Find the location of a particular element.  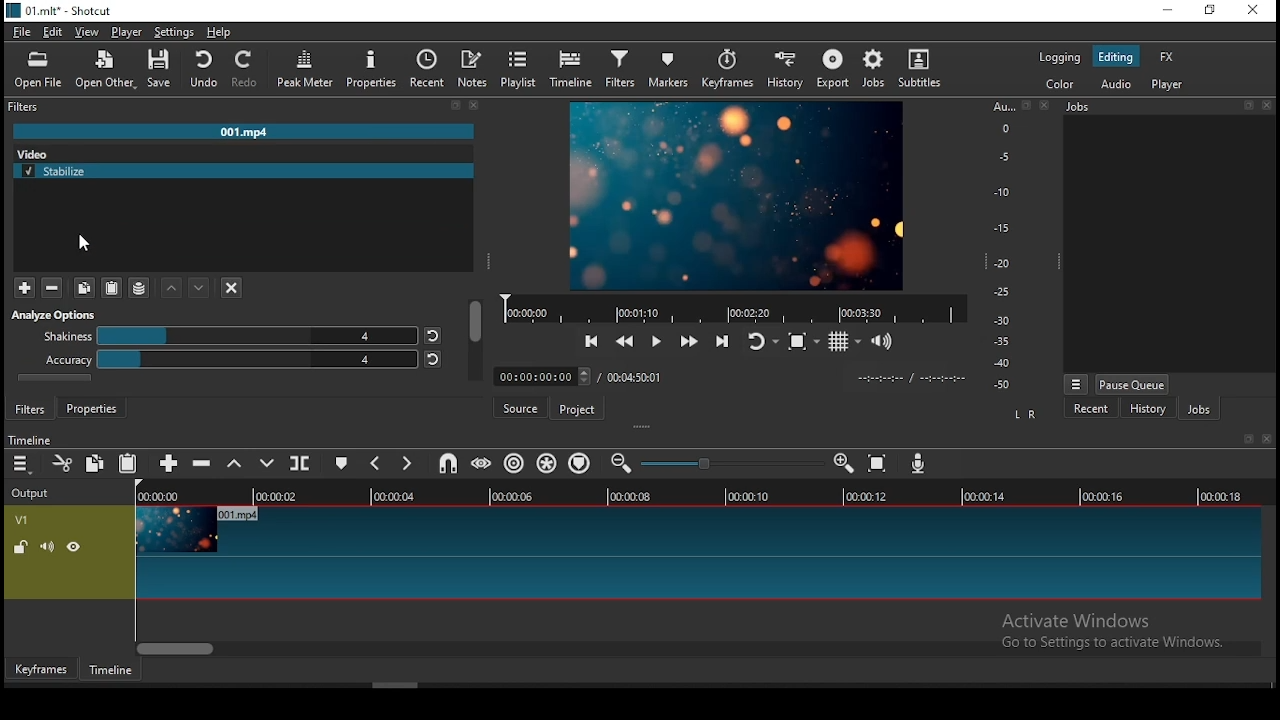

Menu is located at coordinates (1073, 383).